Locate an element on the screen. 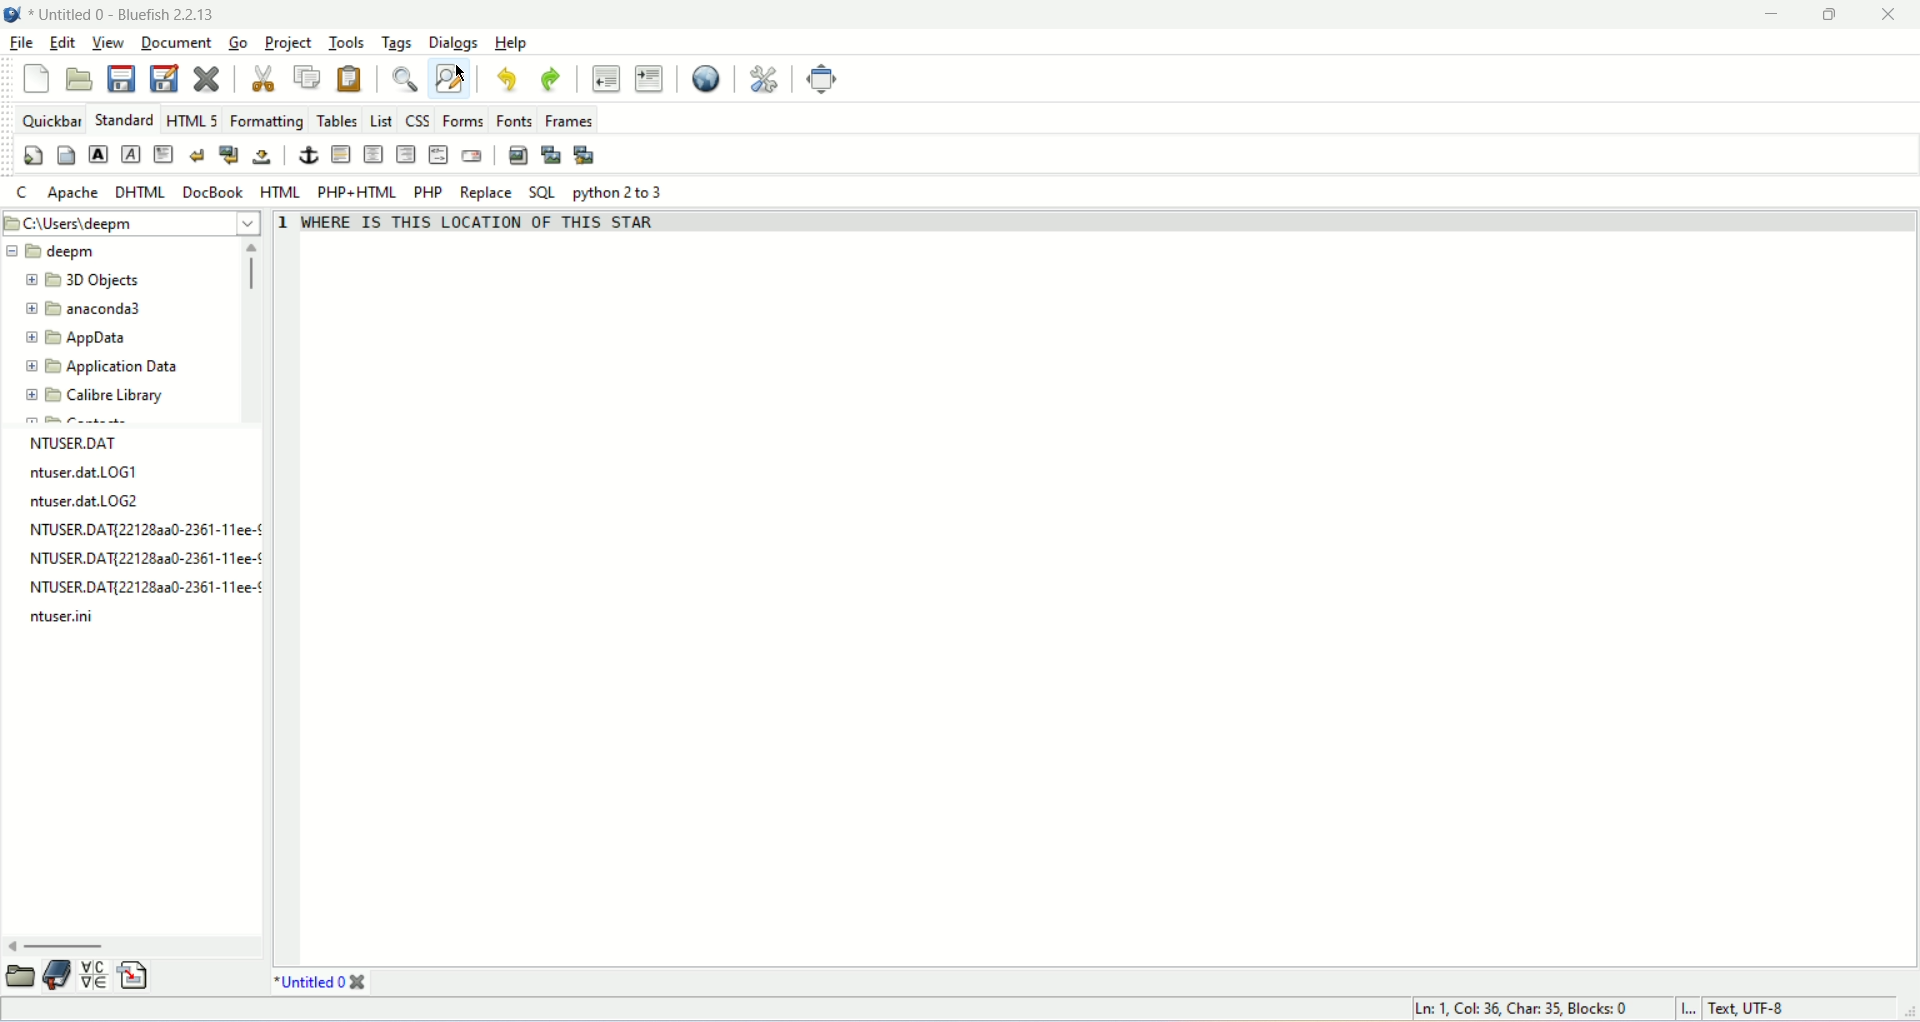 The image size is (1920, 1022). multi thumbnail is located at coordinates (586, 155).